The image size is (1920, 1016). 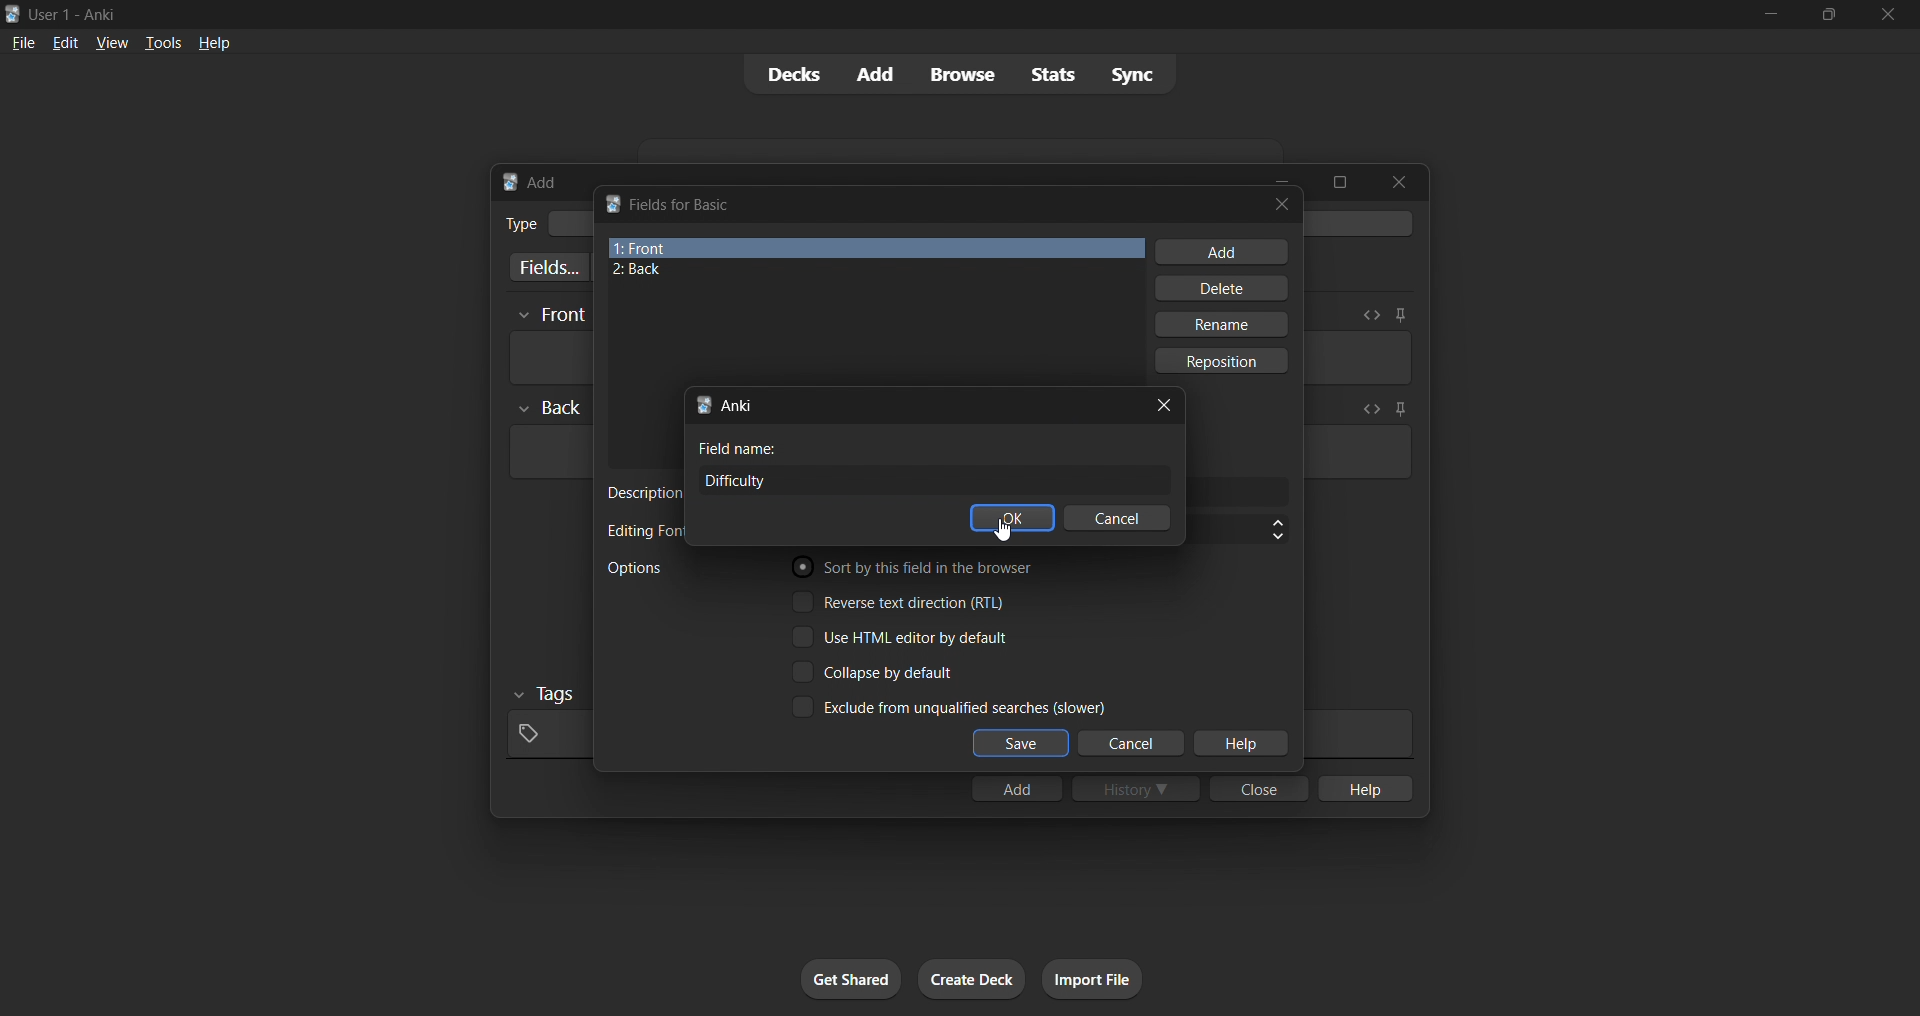 I want to click on tools, so click(x=161, y=42).